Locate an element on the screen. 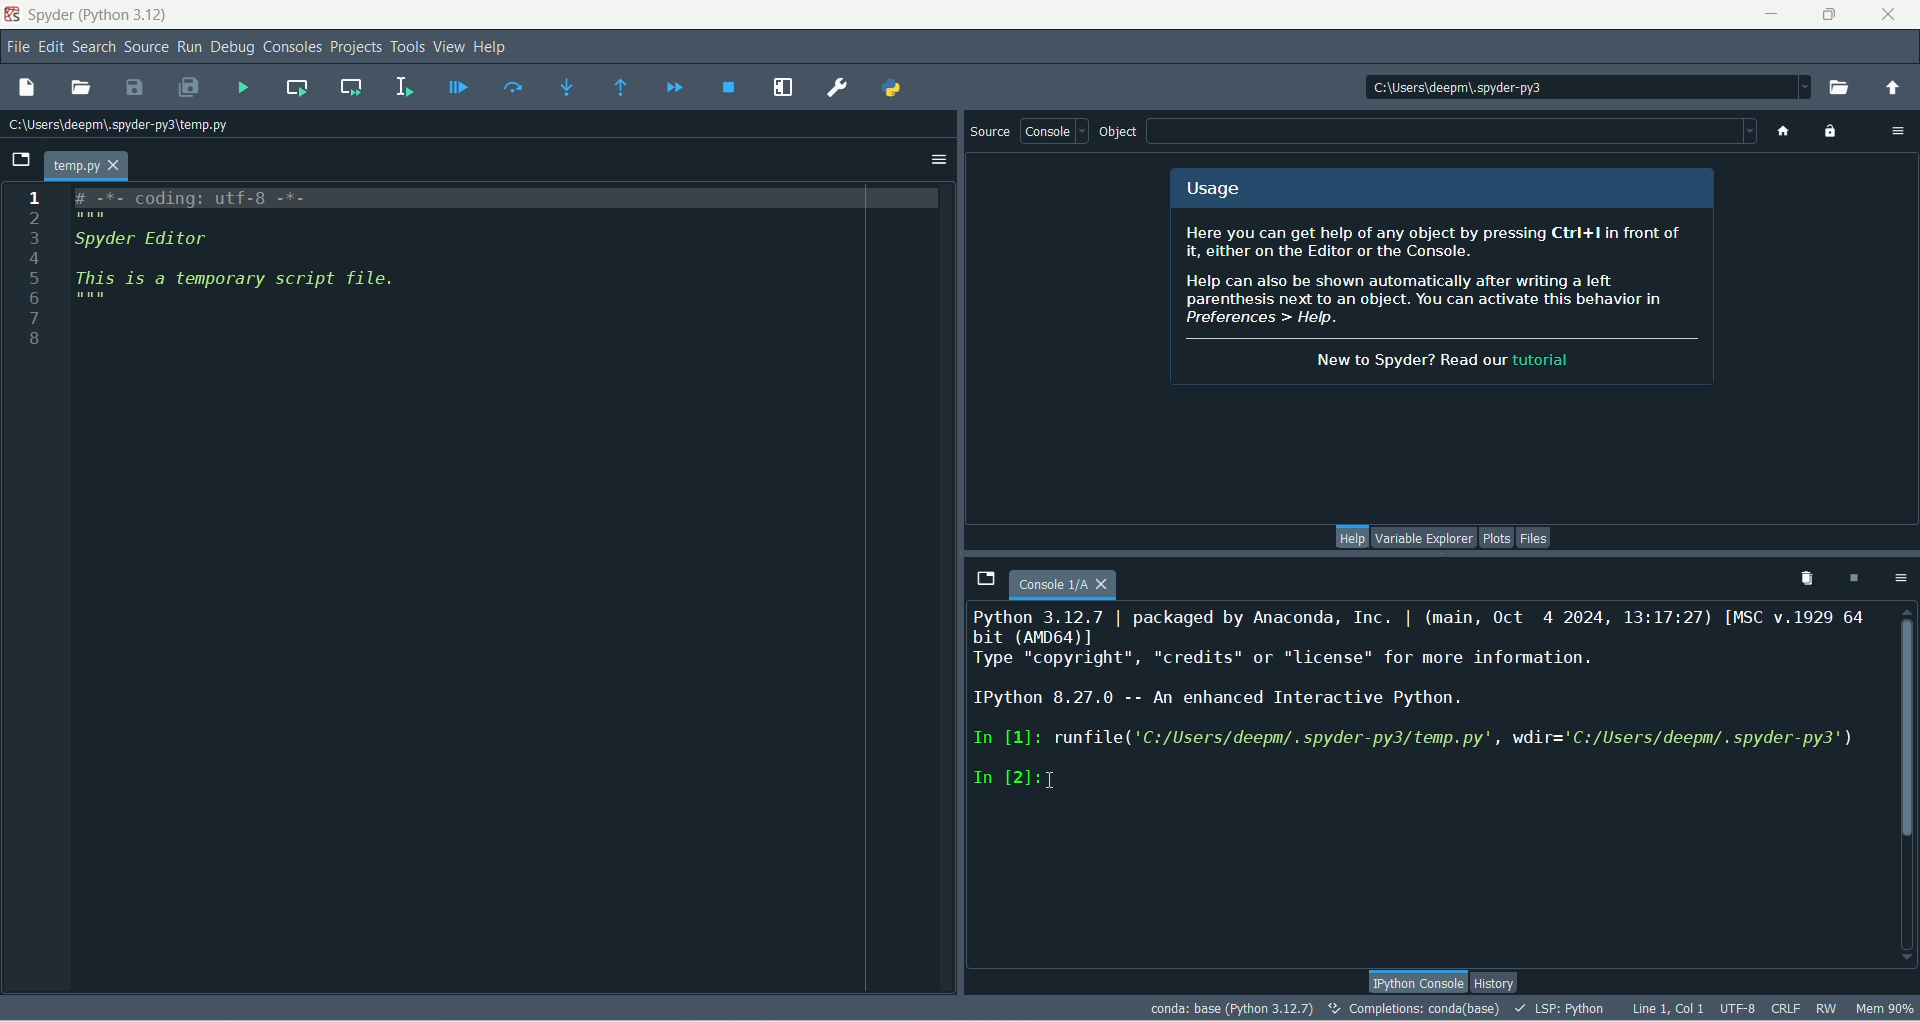 The image size is (1920, 1022). console is located at coordinates (1055, 130).